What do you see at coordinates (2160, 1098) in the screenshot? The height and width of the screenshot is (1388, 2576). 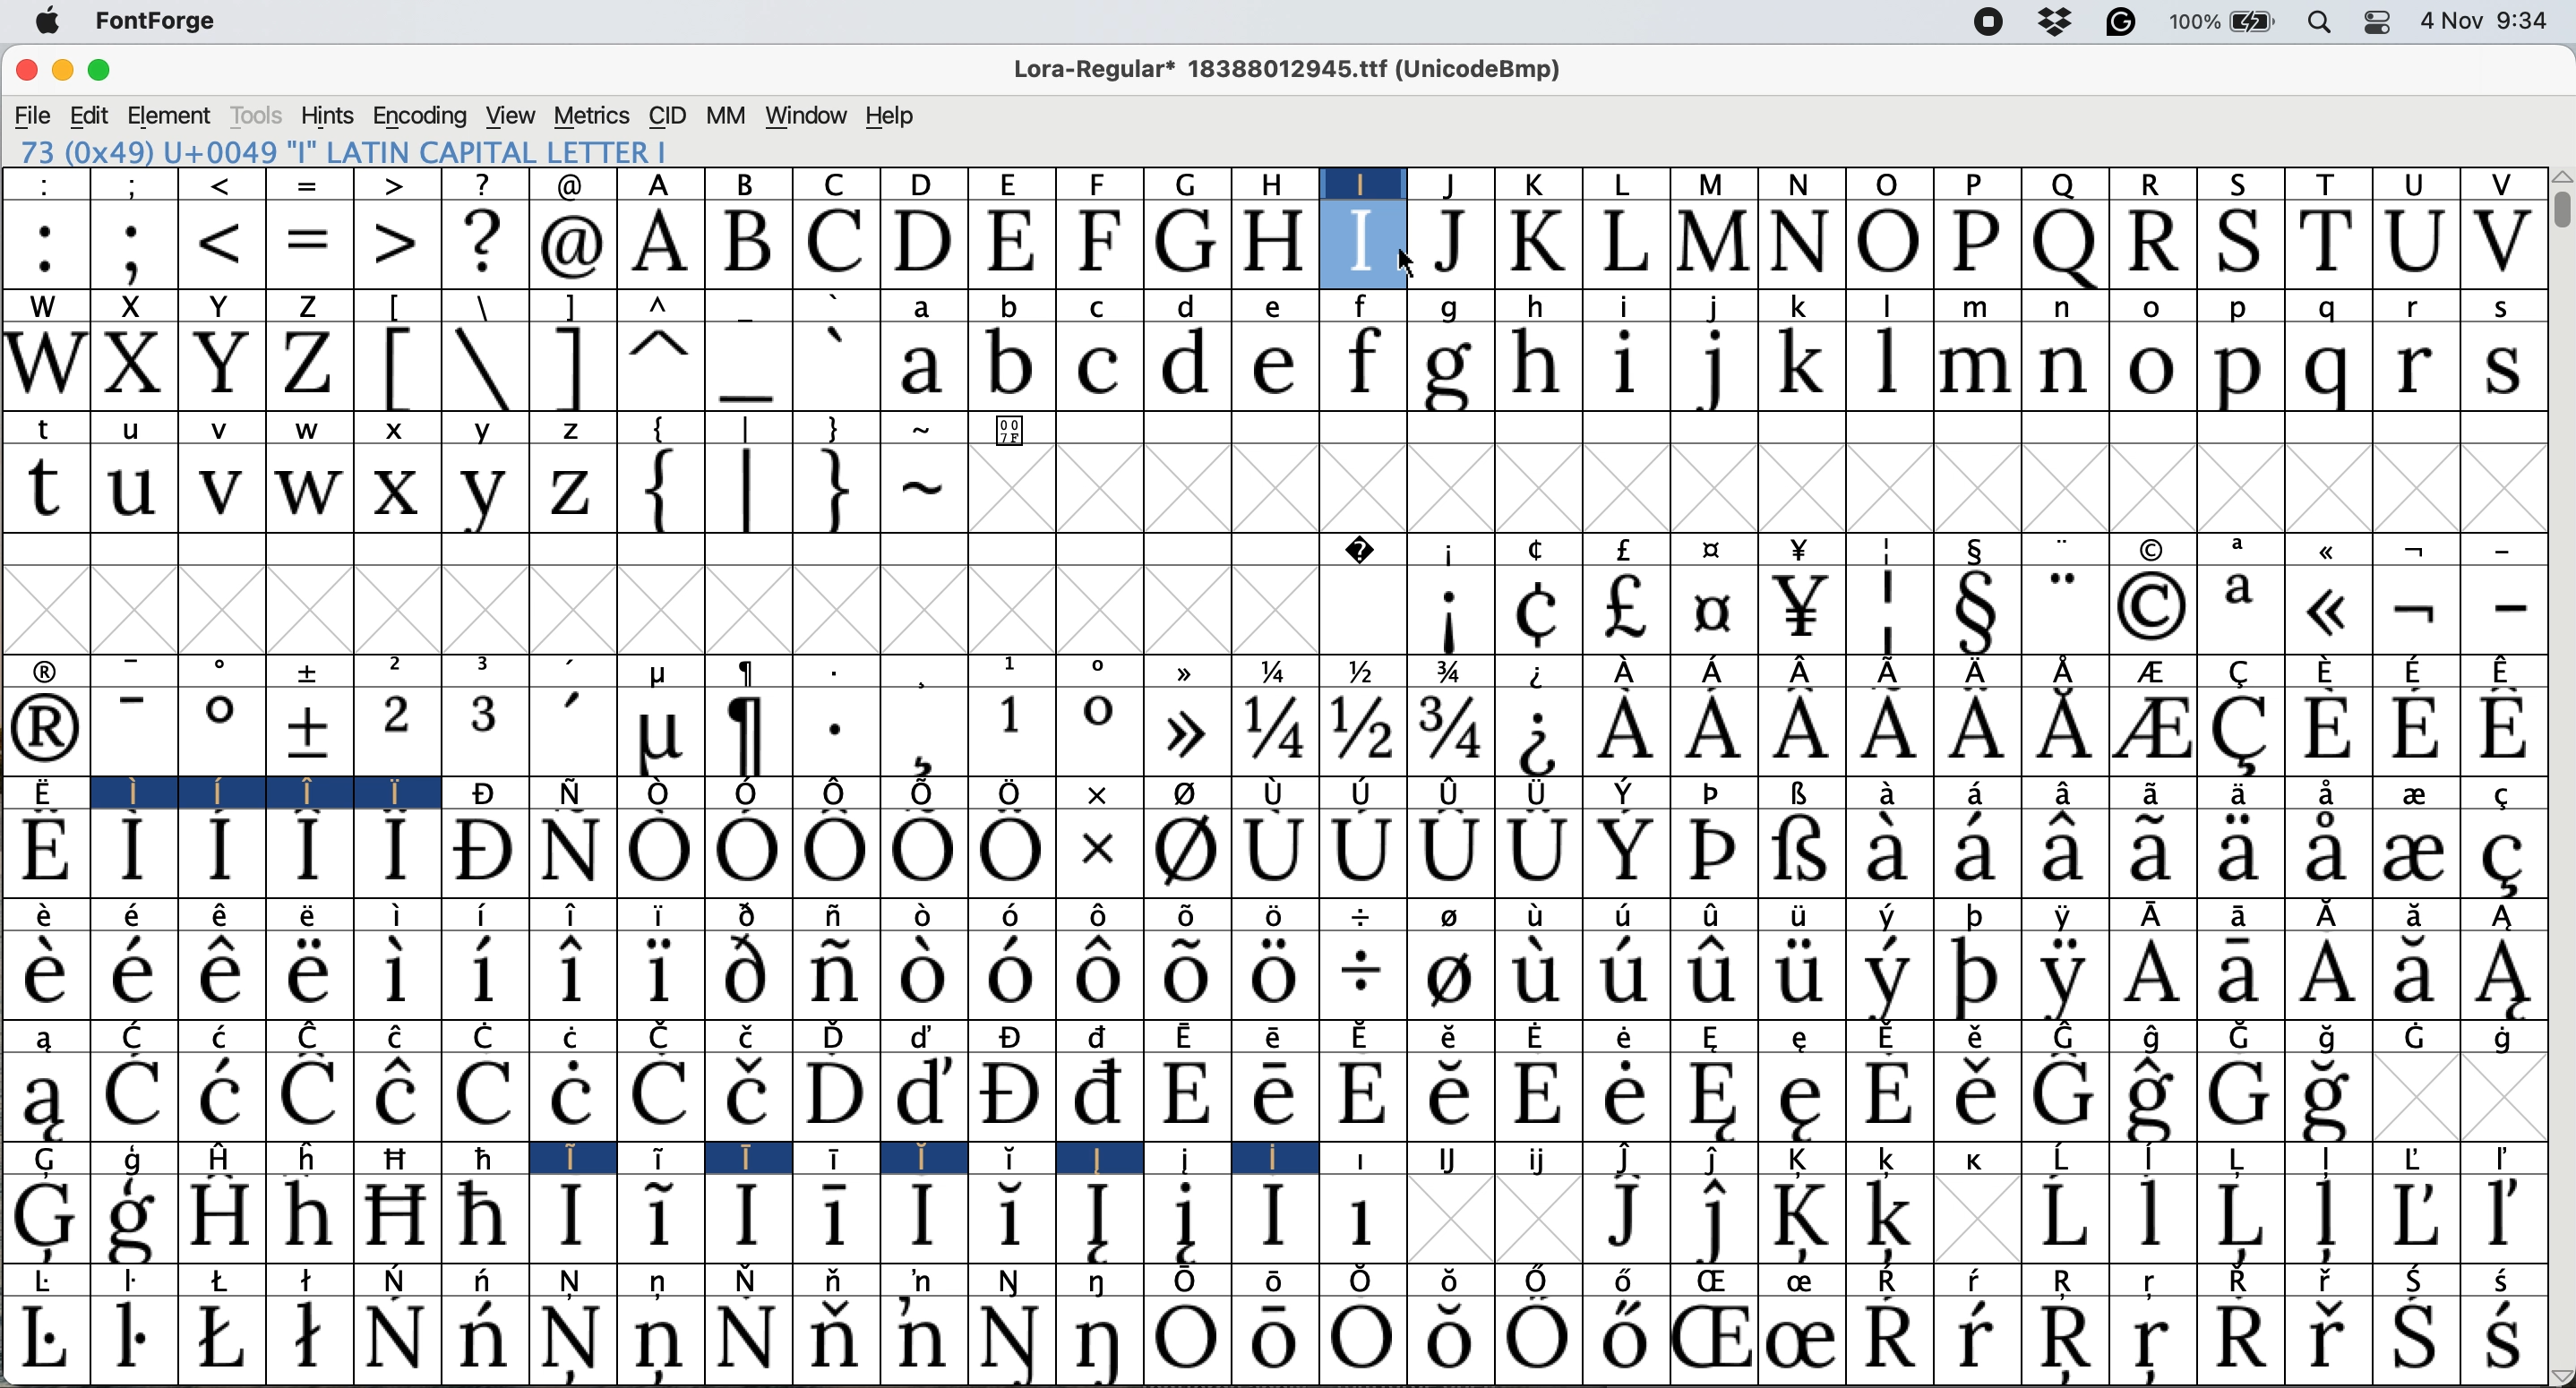 I see `Symbol` at bounding box center [2160, 1098].